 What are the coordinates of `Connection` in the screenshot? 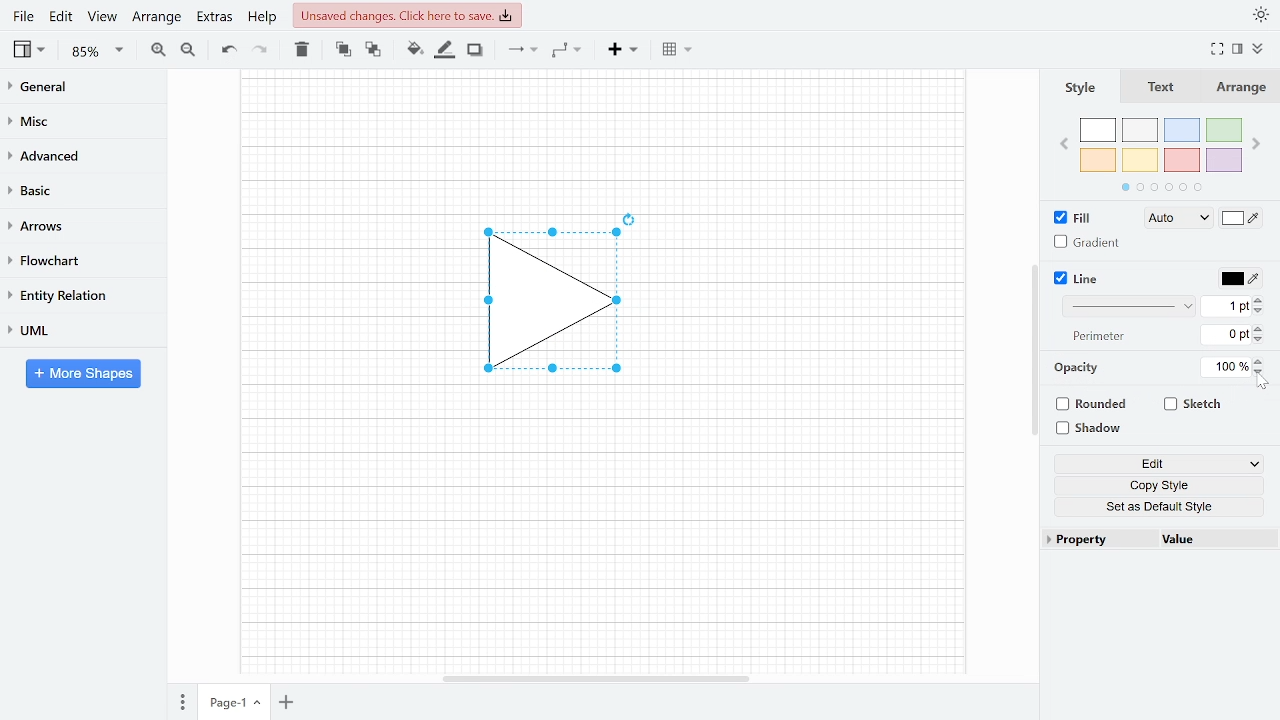 It's located at (522, 49).